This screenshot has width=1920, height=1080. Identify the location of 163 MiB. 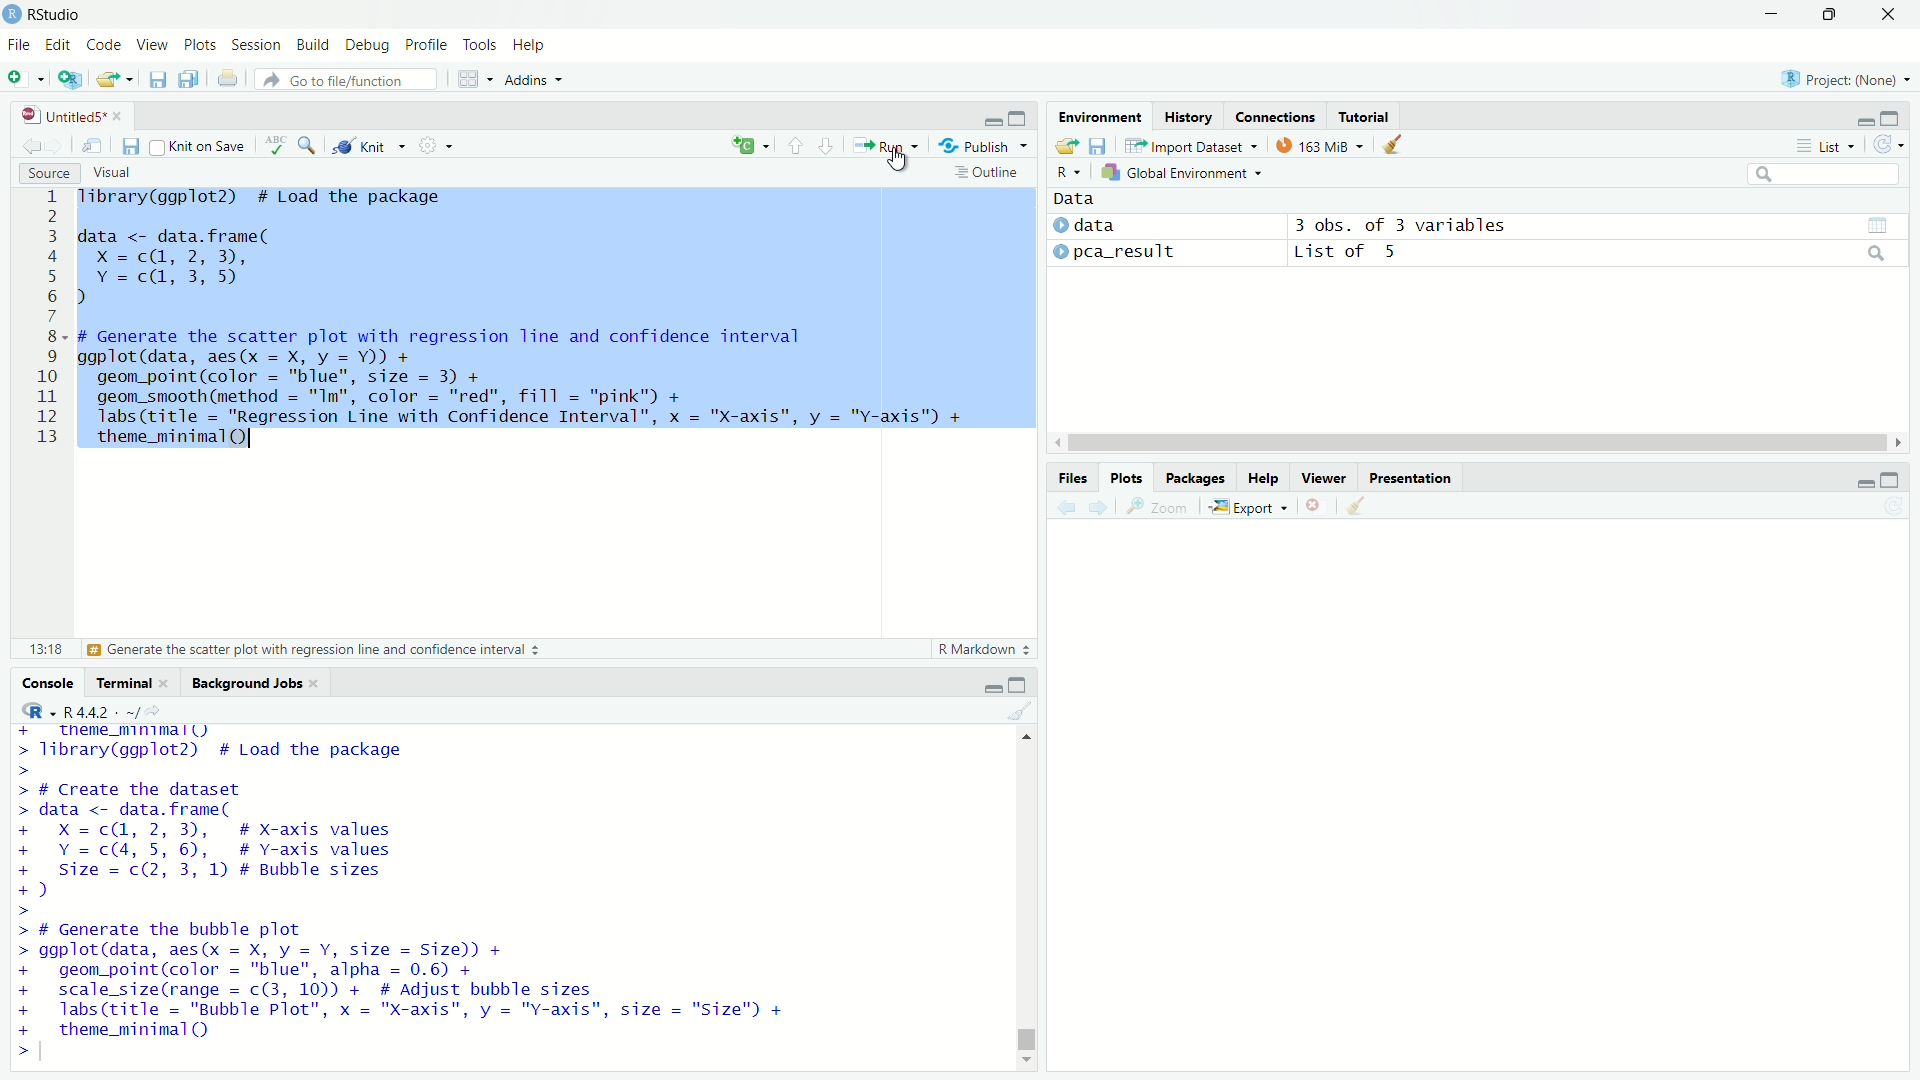
(1319, 144).